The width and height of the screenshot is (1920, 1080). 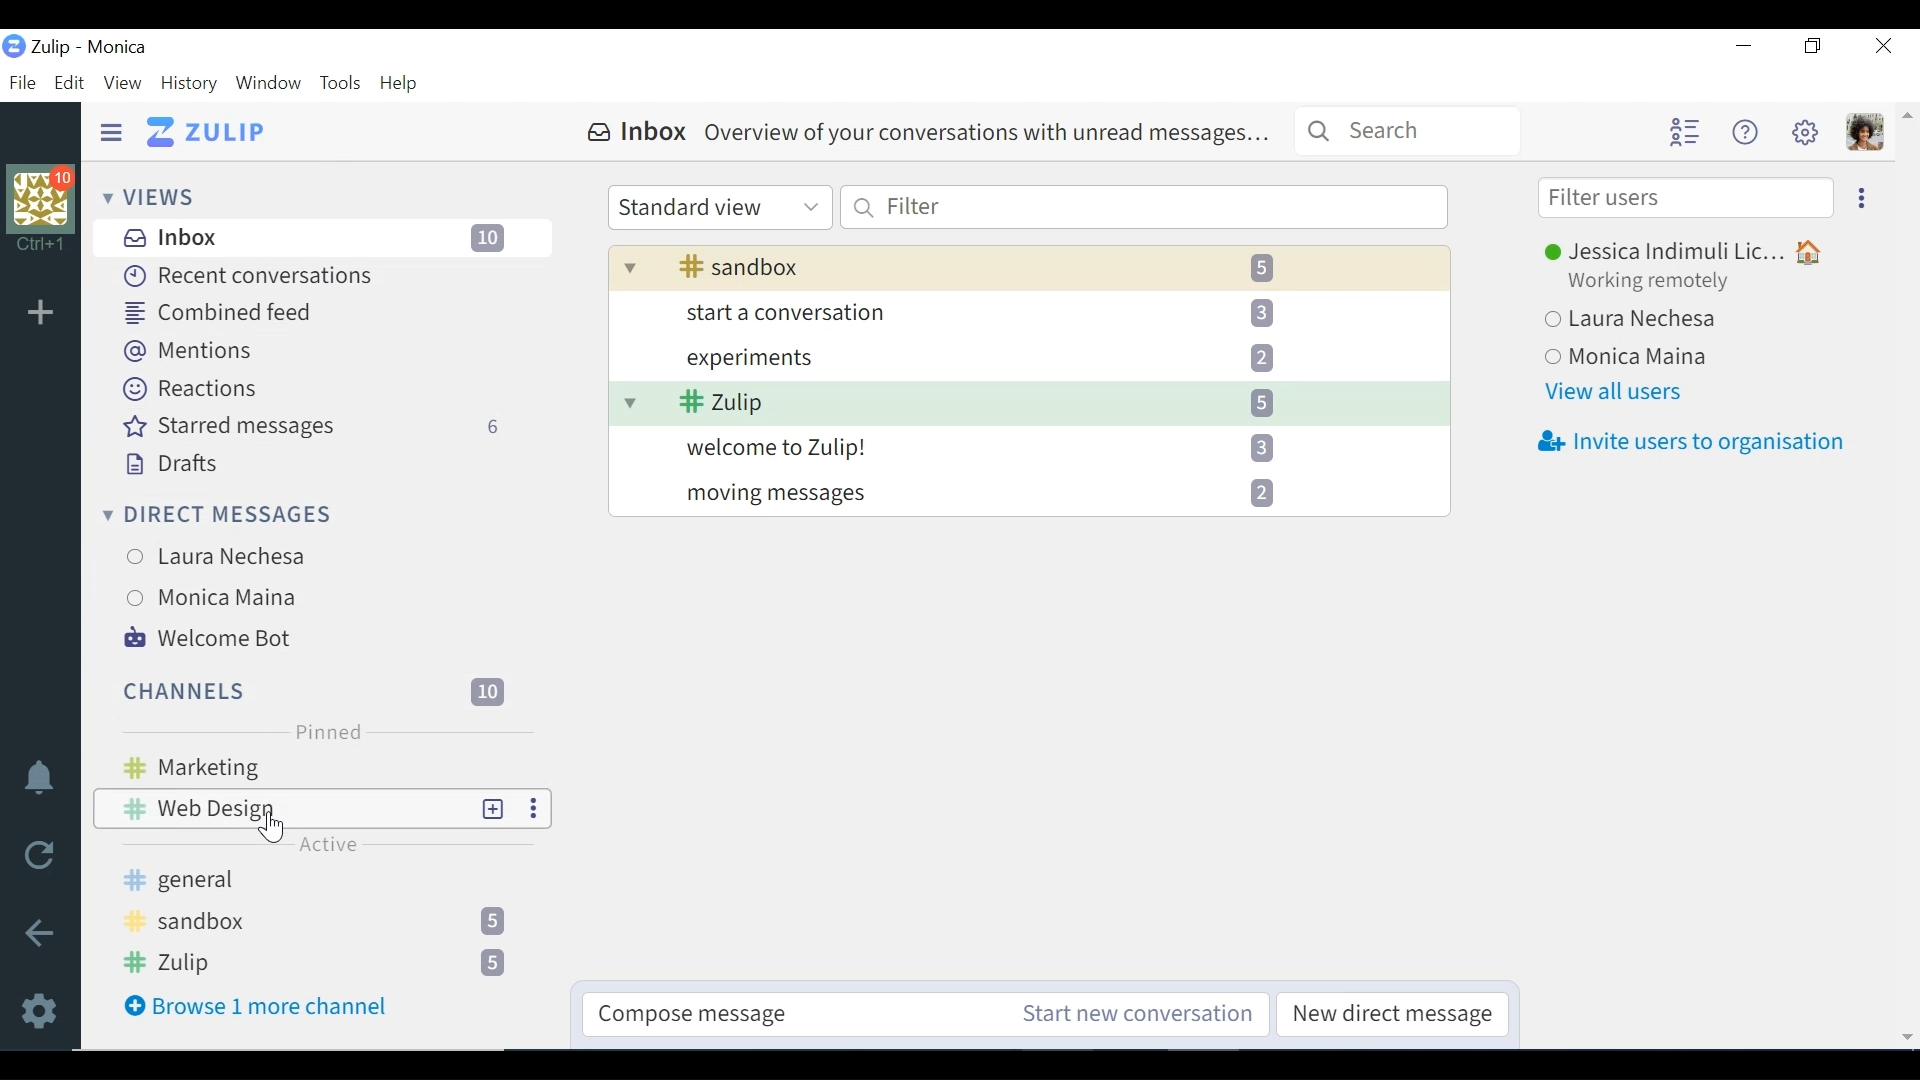 What do you see at coordinates (323, 922) in the screenshot?
I see `sandbox Channel` at bounding box center [323, 922].